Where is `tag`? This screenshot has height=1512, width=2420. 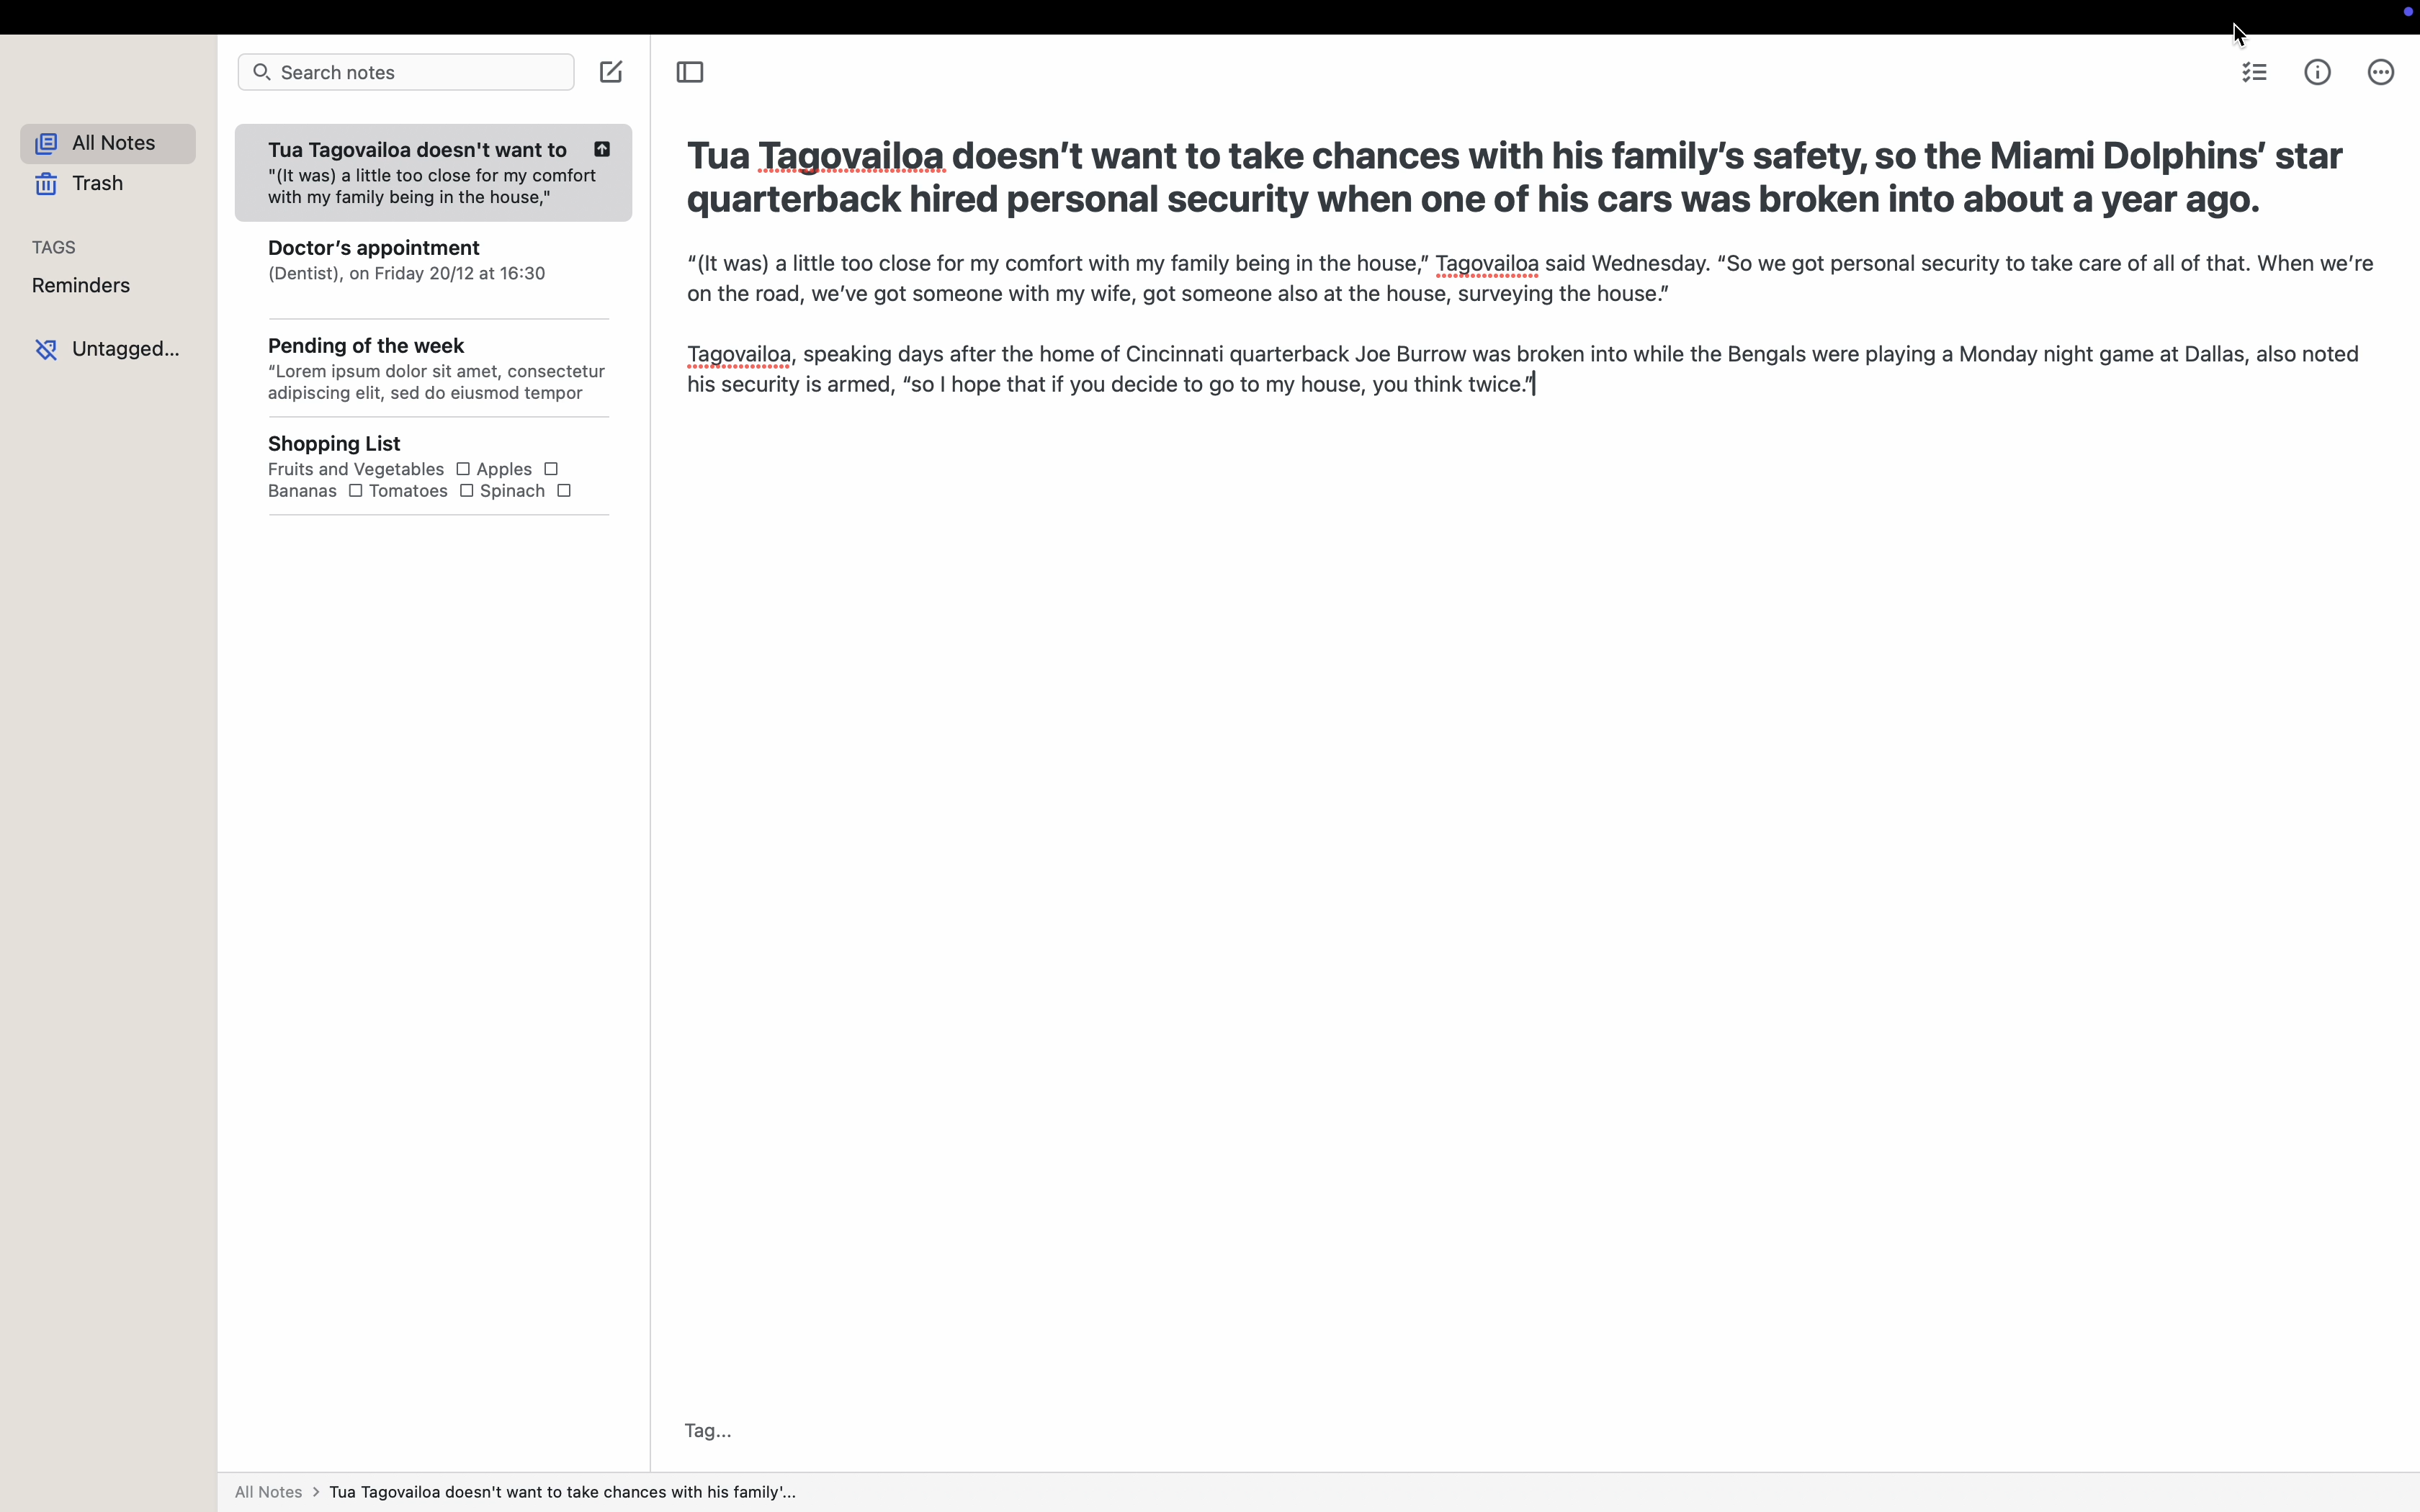
tag is located at coordinates (711, 1430).